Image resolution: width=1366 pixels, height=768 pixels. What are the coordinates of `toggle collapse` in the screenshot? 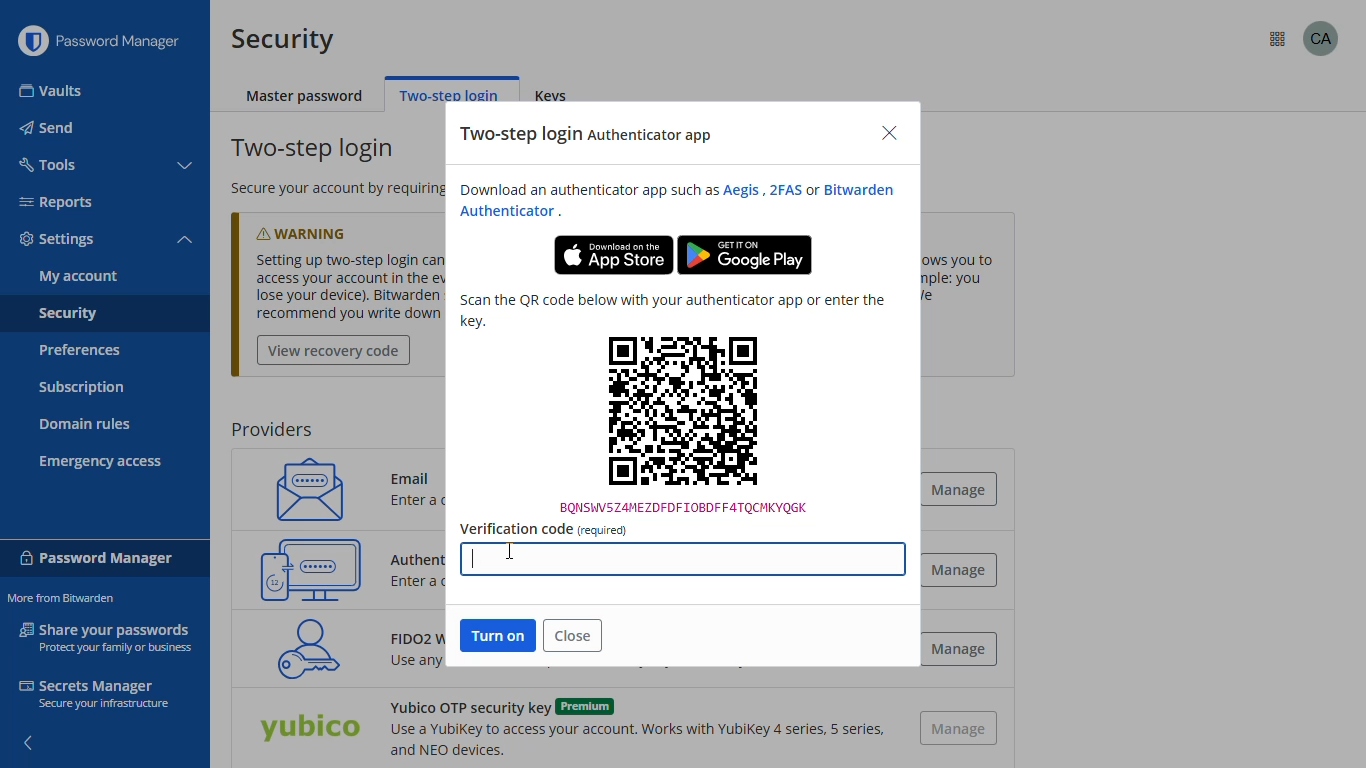 It's located at (185, 241).